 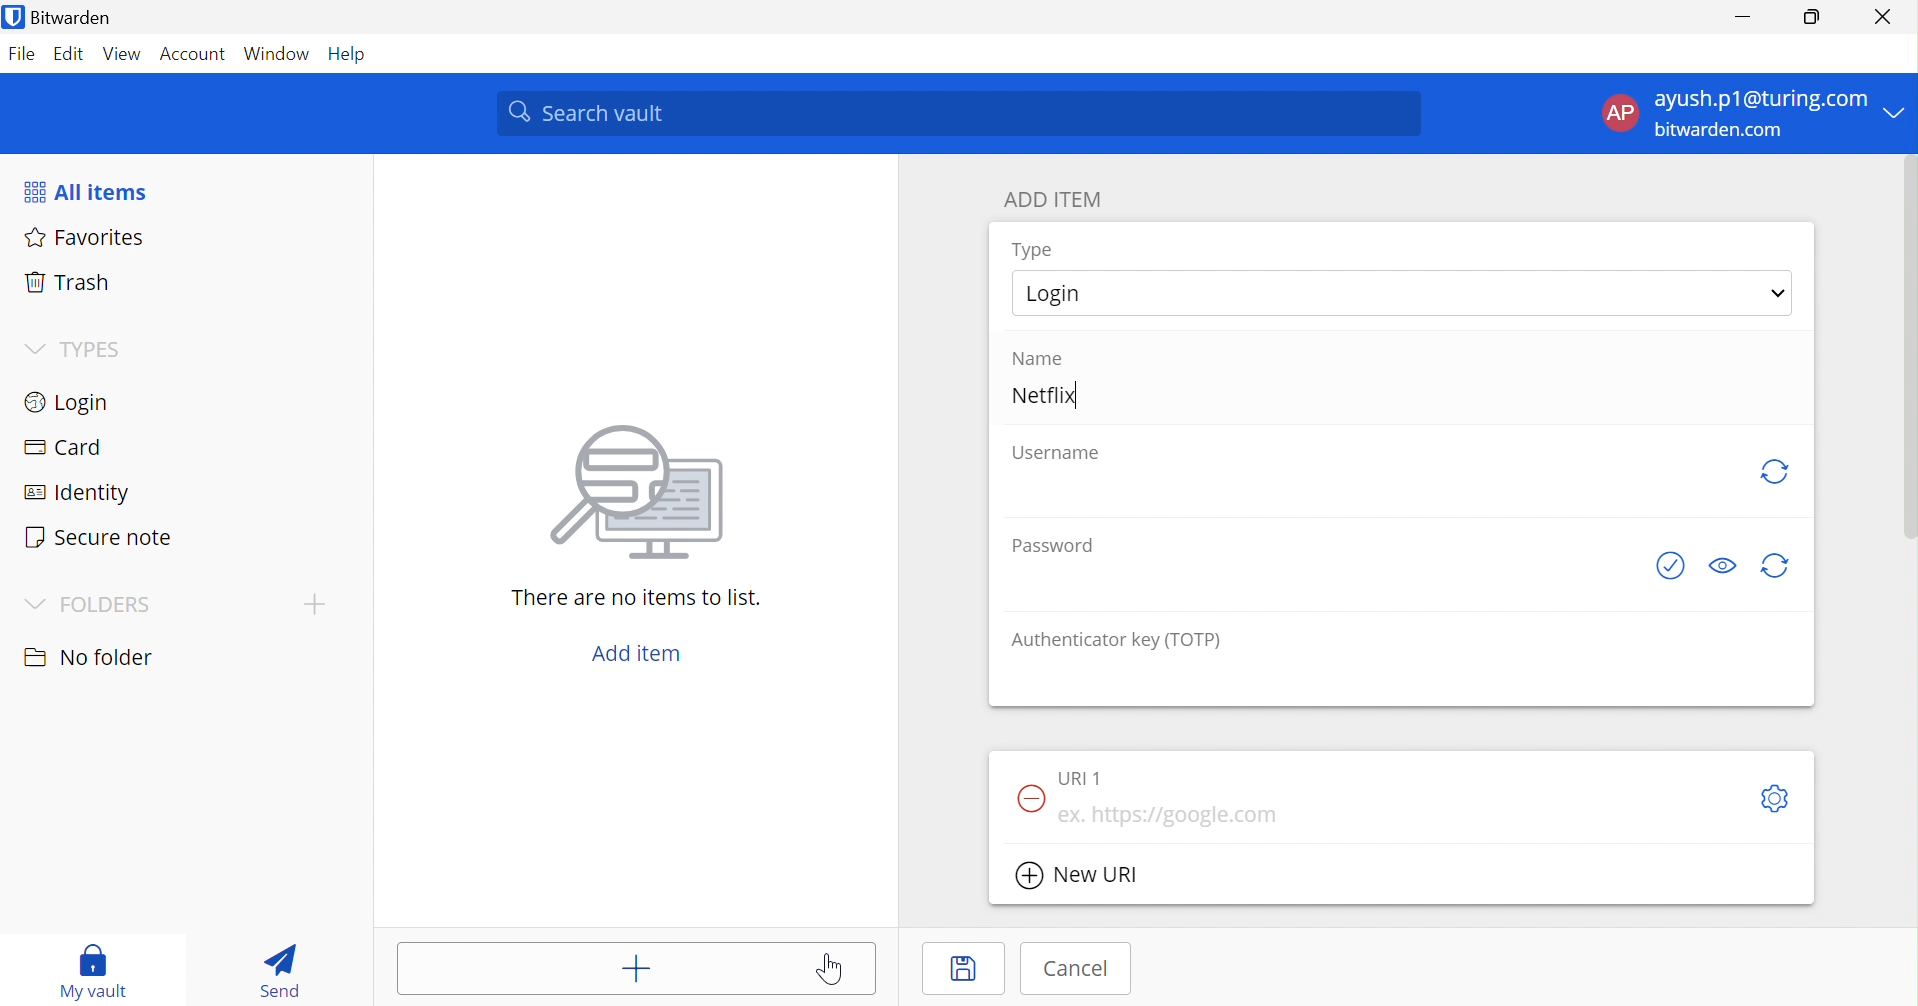 What do you see at coordinates (956, 112) in the screenshot?
I see `Search vault` at bounding box center [956, 112].